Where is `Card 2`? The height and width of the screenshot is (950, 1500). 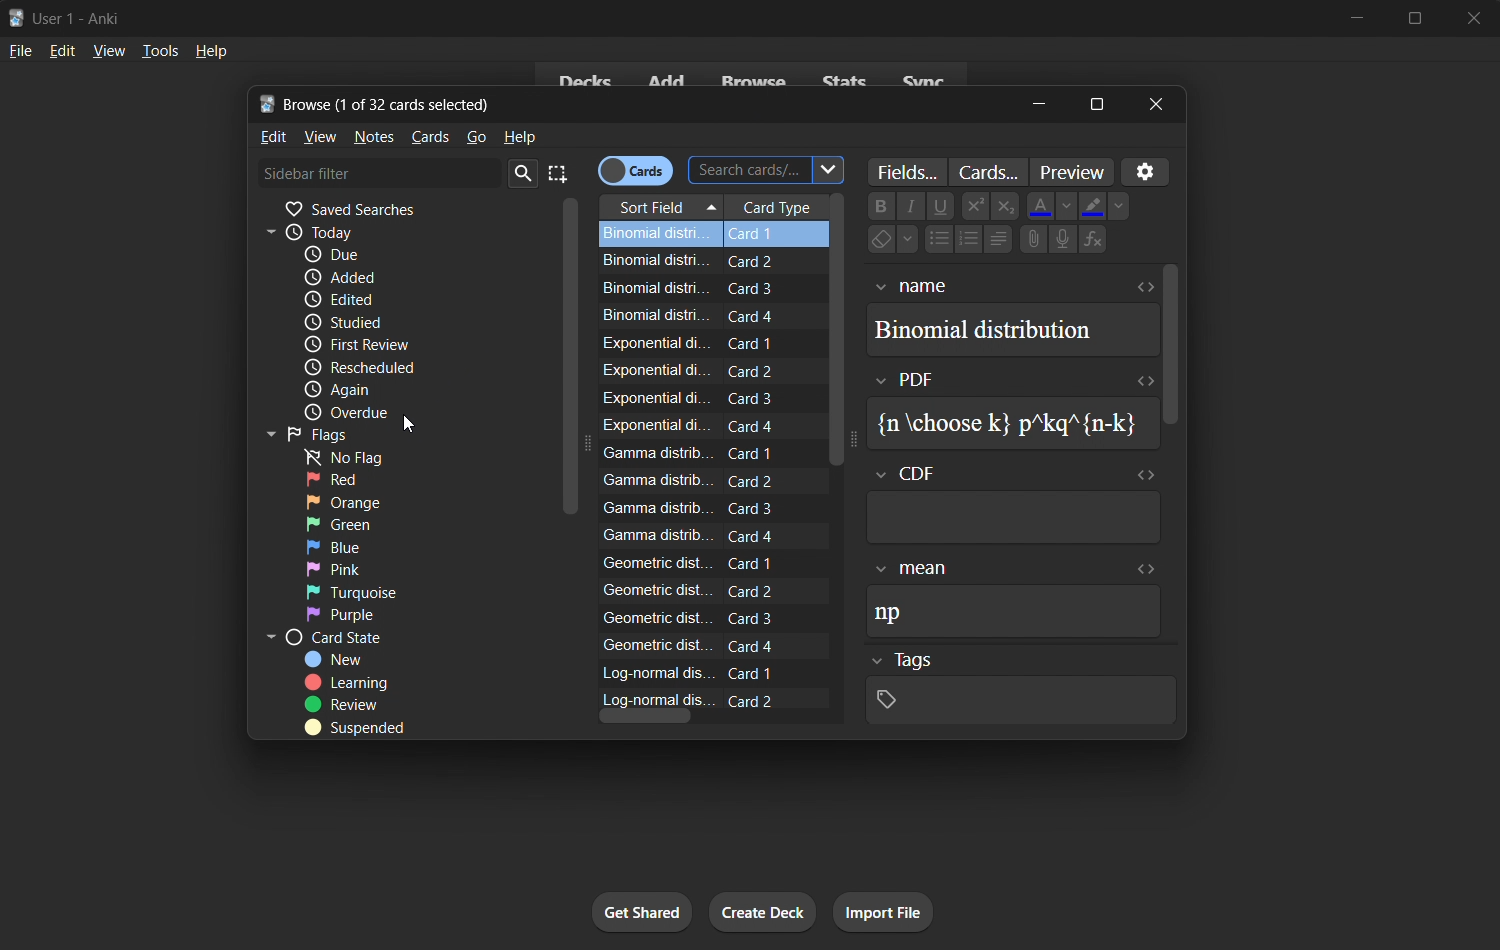 Card 2 is located at coordinates (761, 705).